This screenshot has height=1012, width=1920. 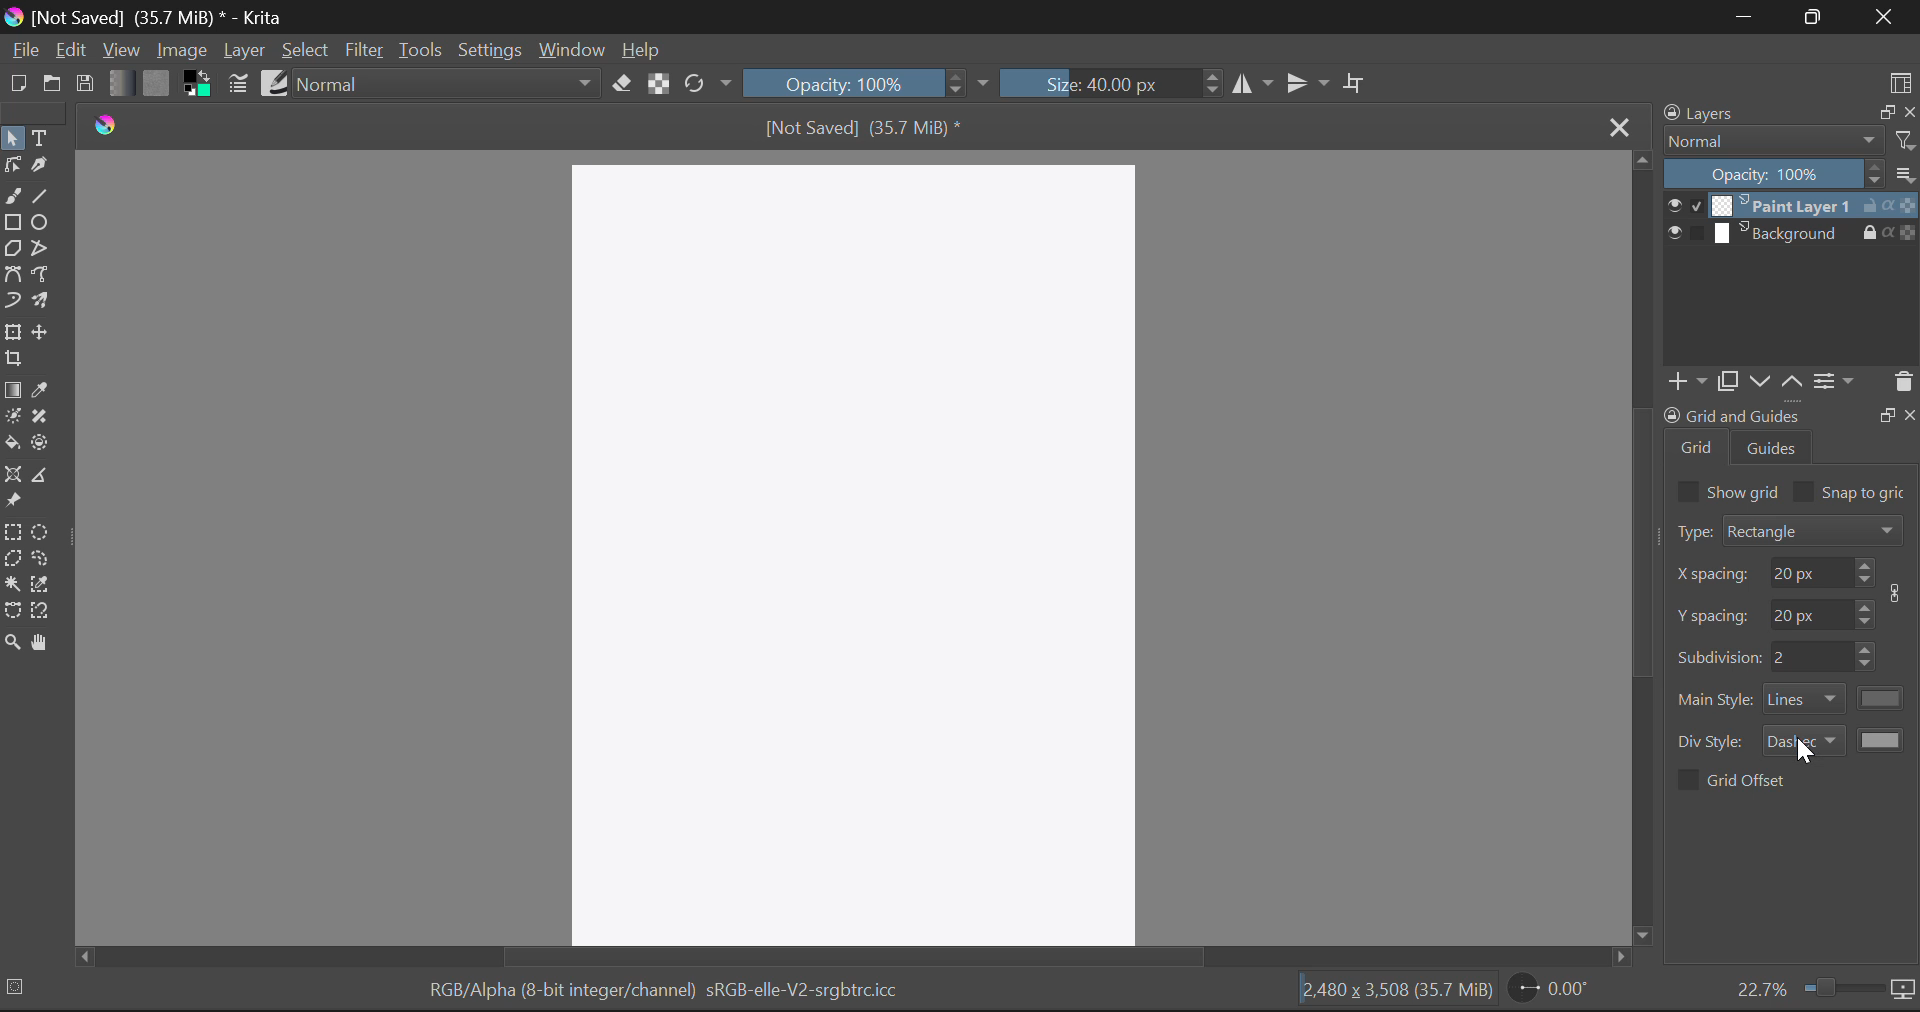 I want to click on Edit Shapes, so click(x=12, y=167).